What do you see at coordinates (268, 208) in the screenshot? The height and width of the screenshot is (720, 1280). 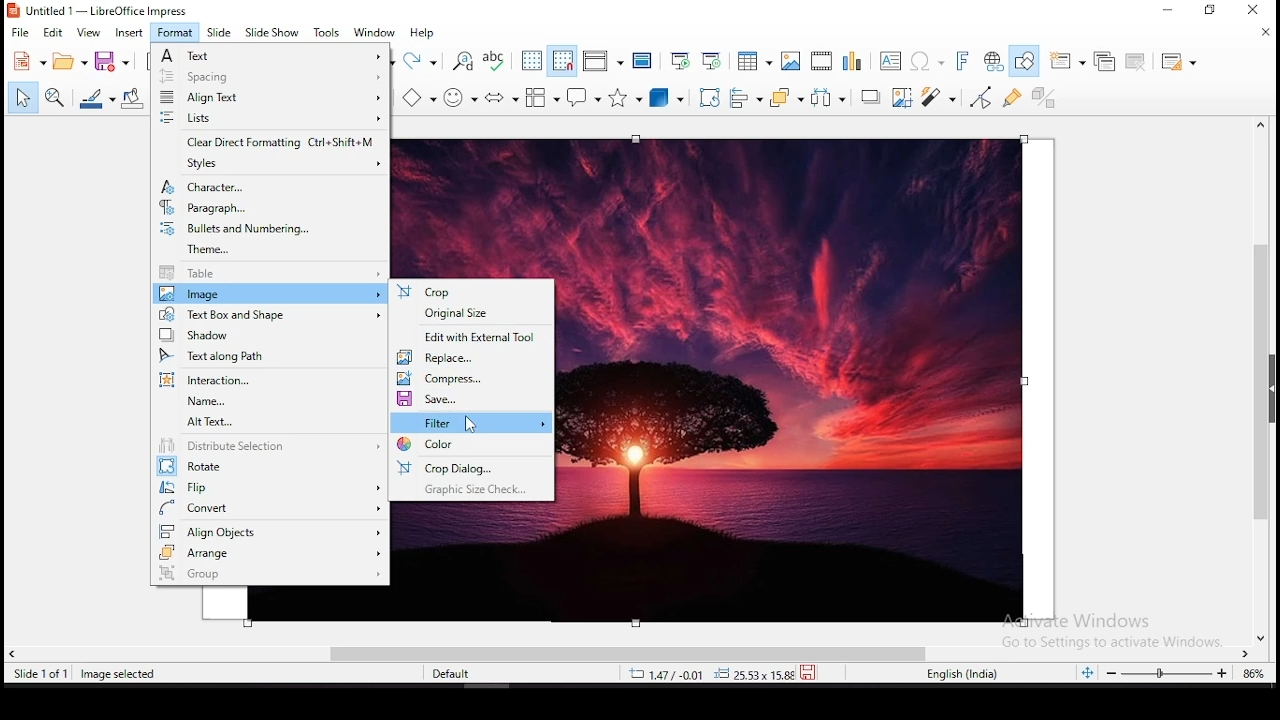 I see `paragraph` at bounding box center [268, 208].